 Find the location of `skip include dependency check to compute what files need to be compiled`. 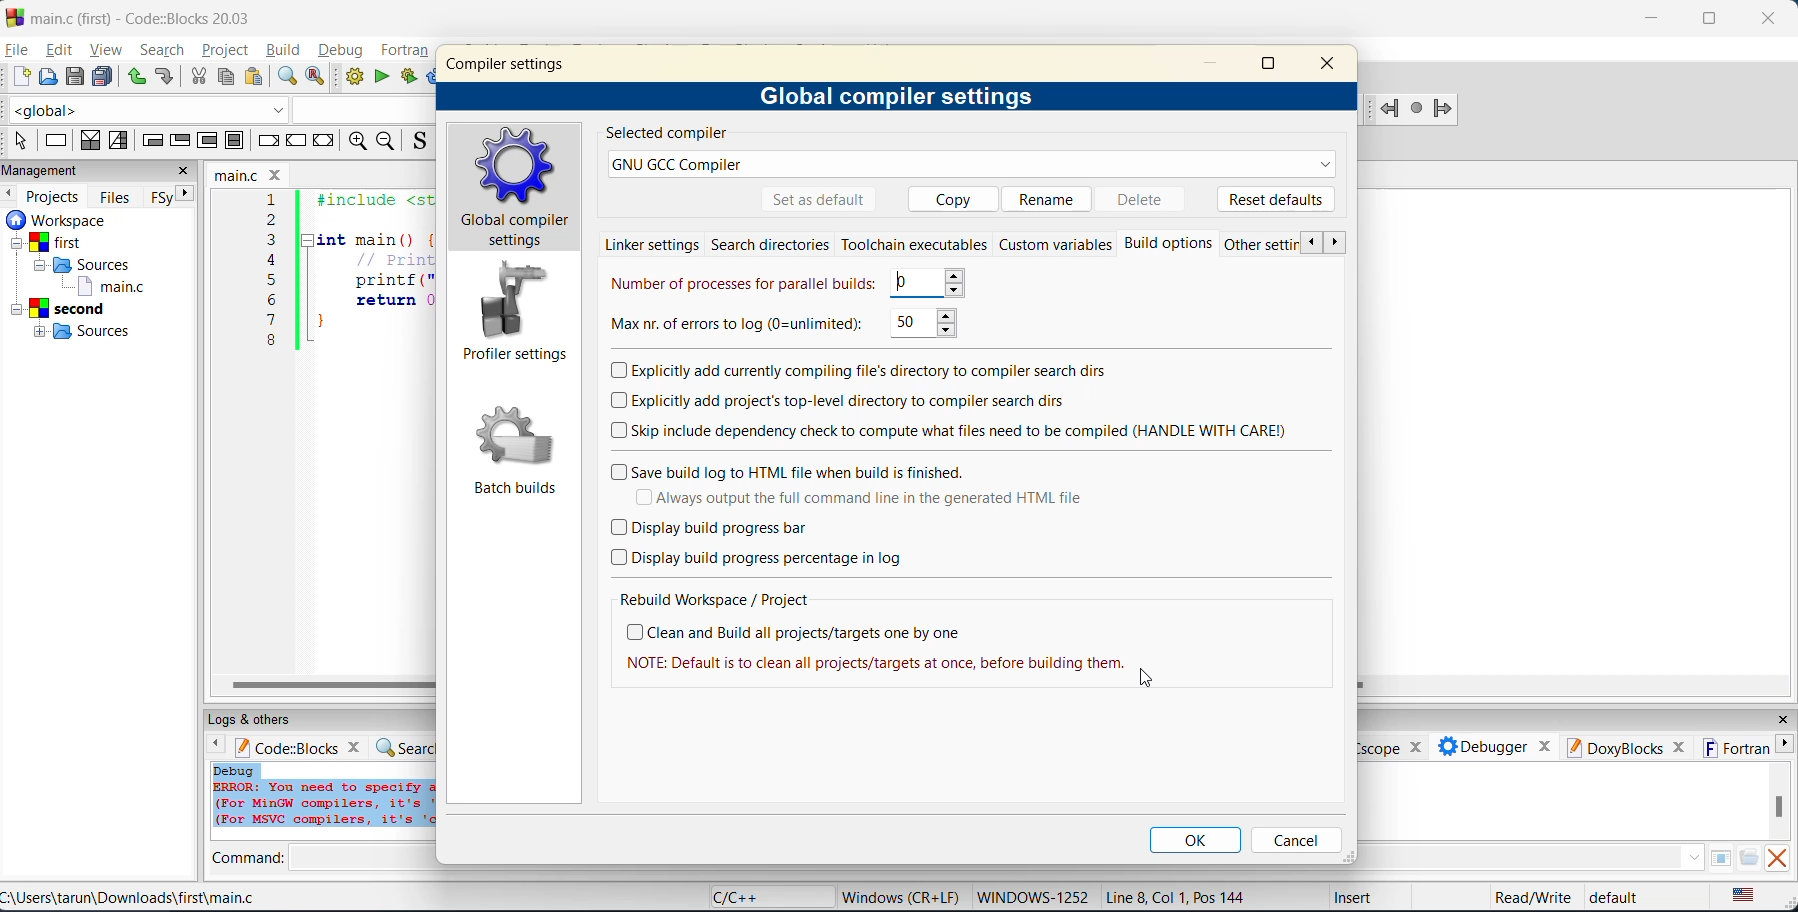

skip include dependency check to compute what files need to be compiled is located at coordinates (953, 429).